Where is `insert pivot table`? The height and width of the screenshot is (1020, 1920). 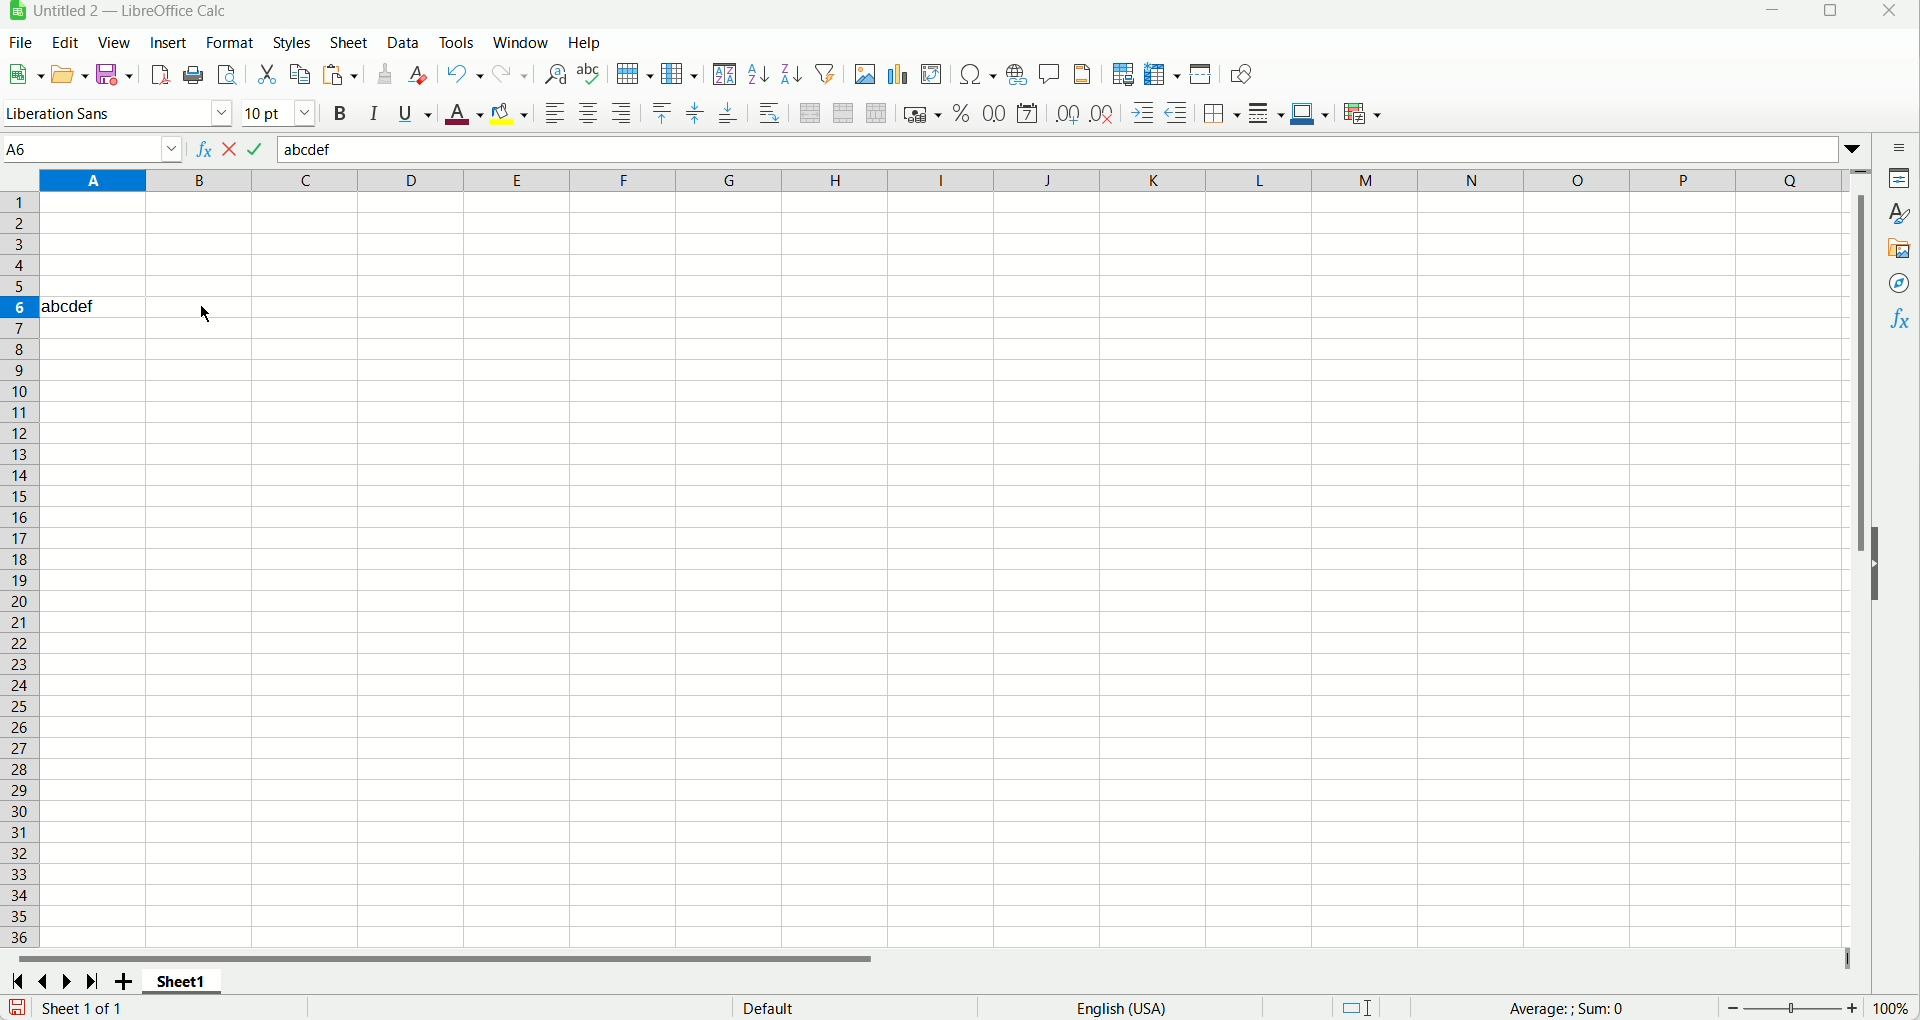
insert pivot table is located at coordinates (933, 75).